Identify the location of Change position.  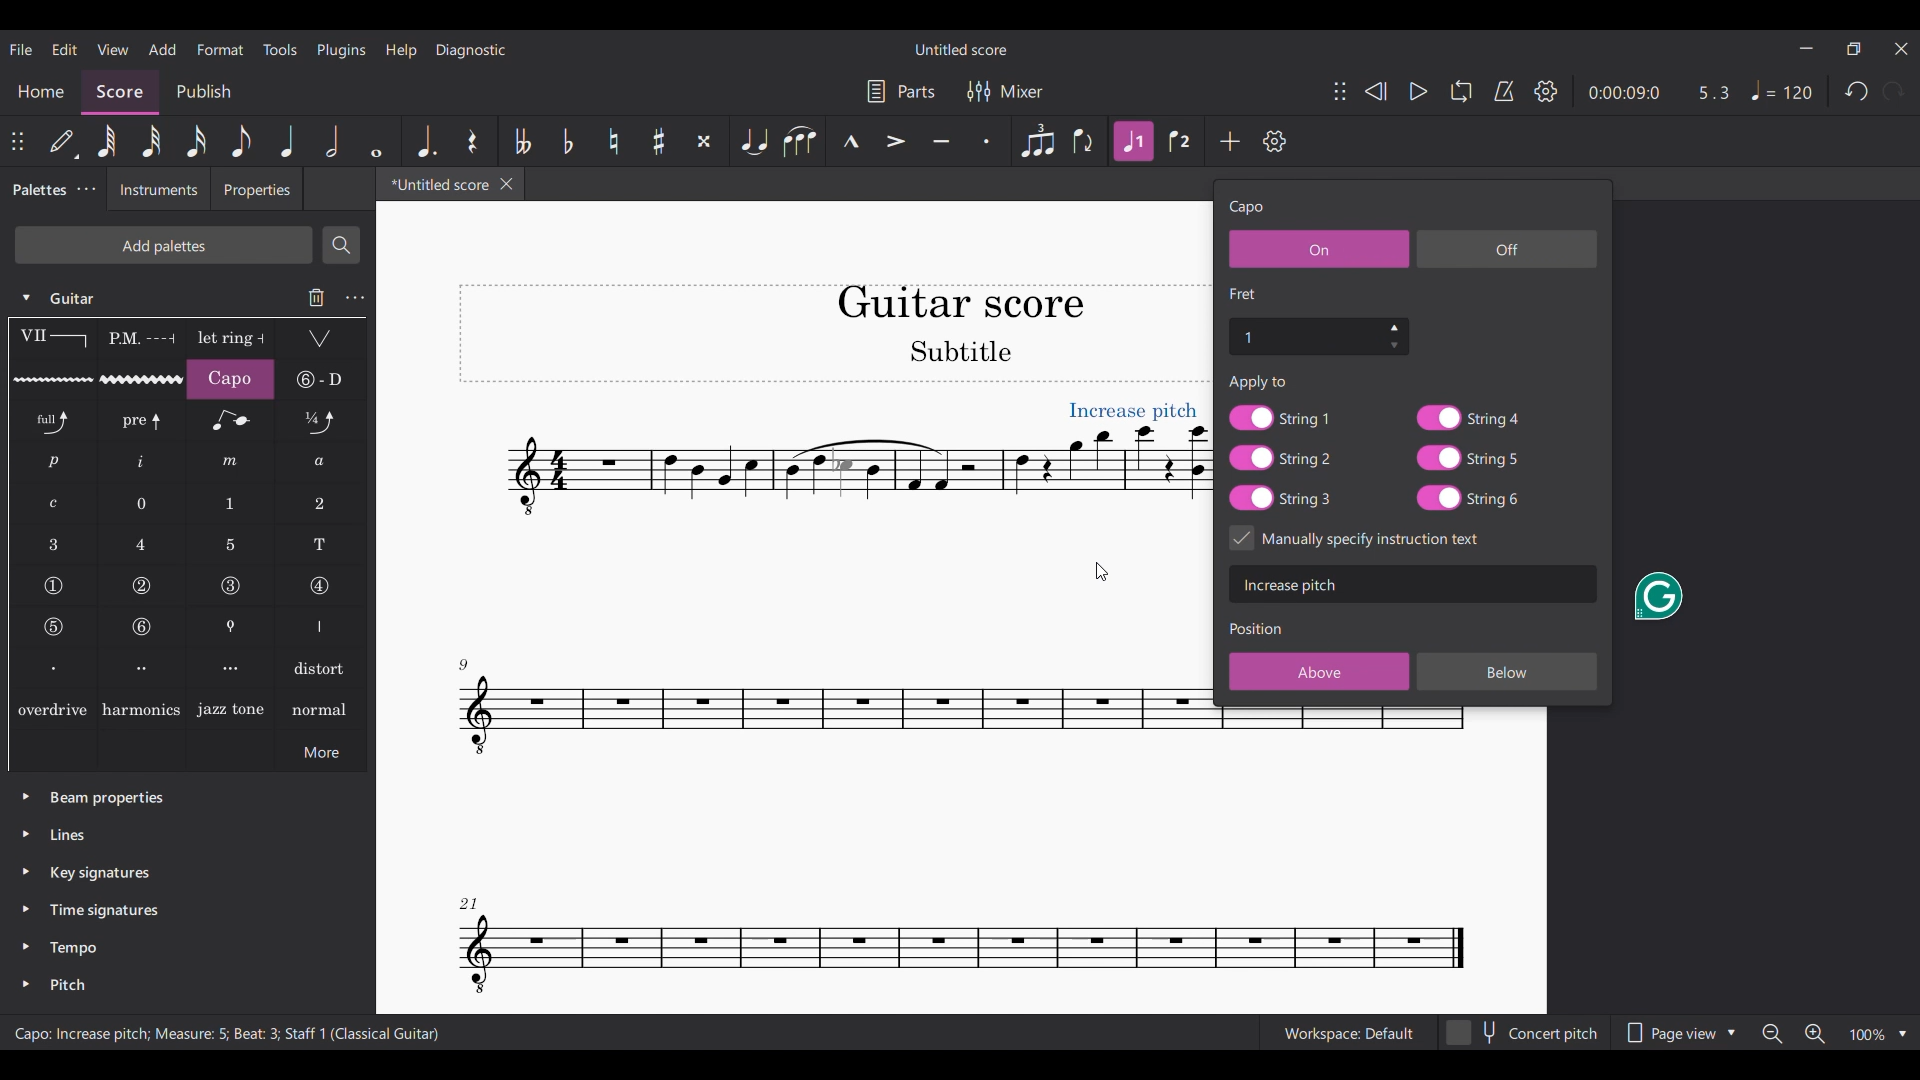
(17, 141).